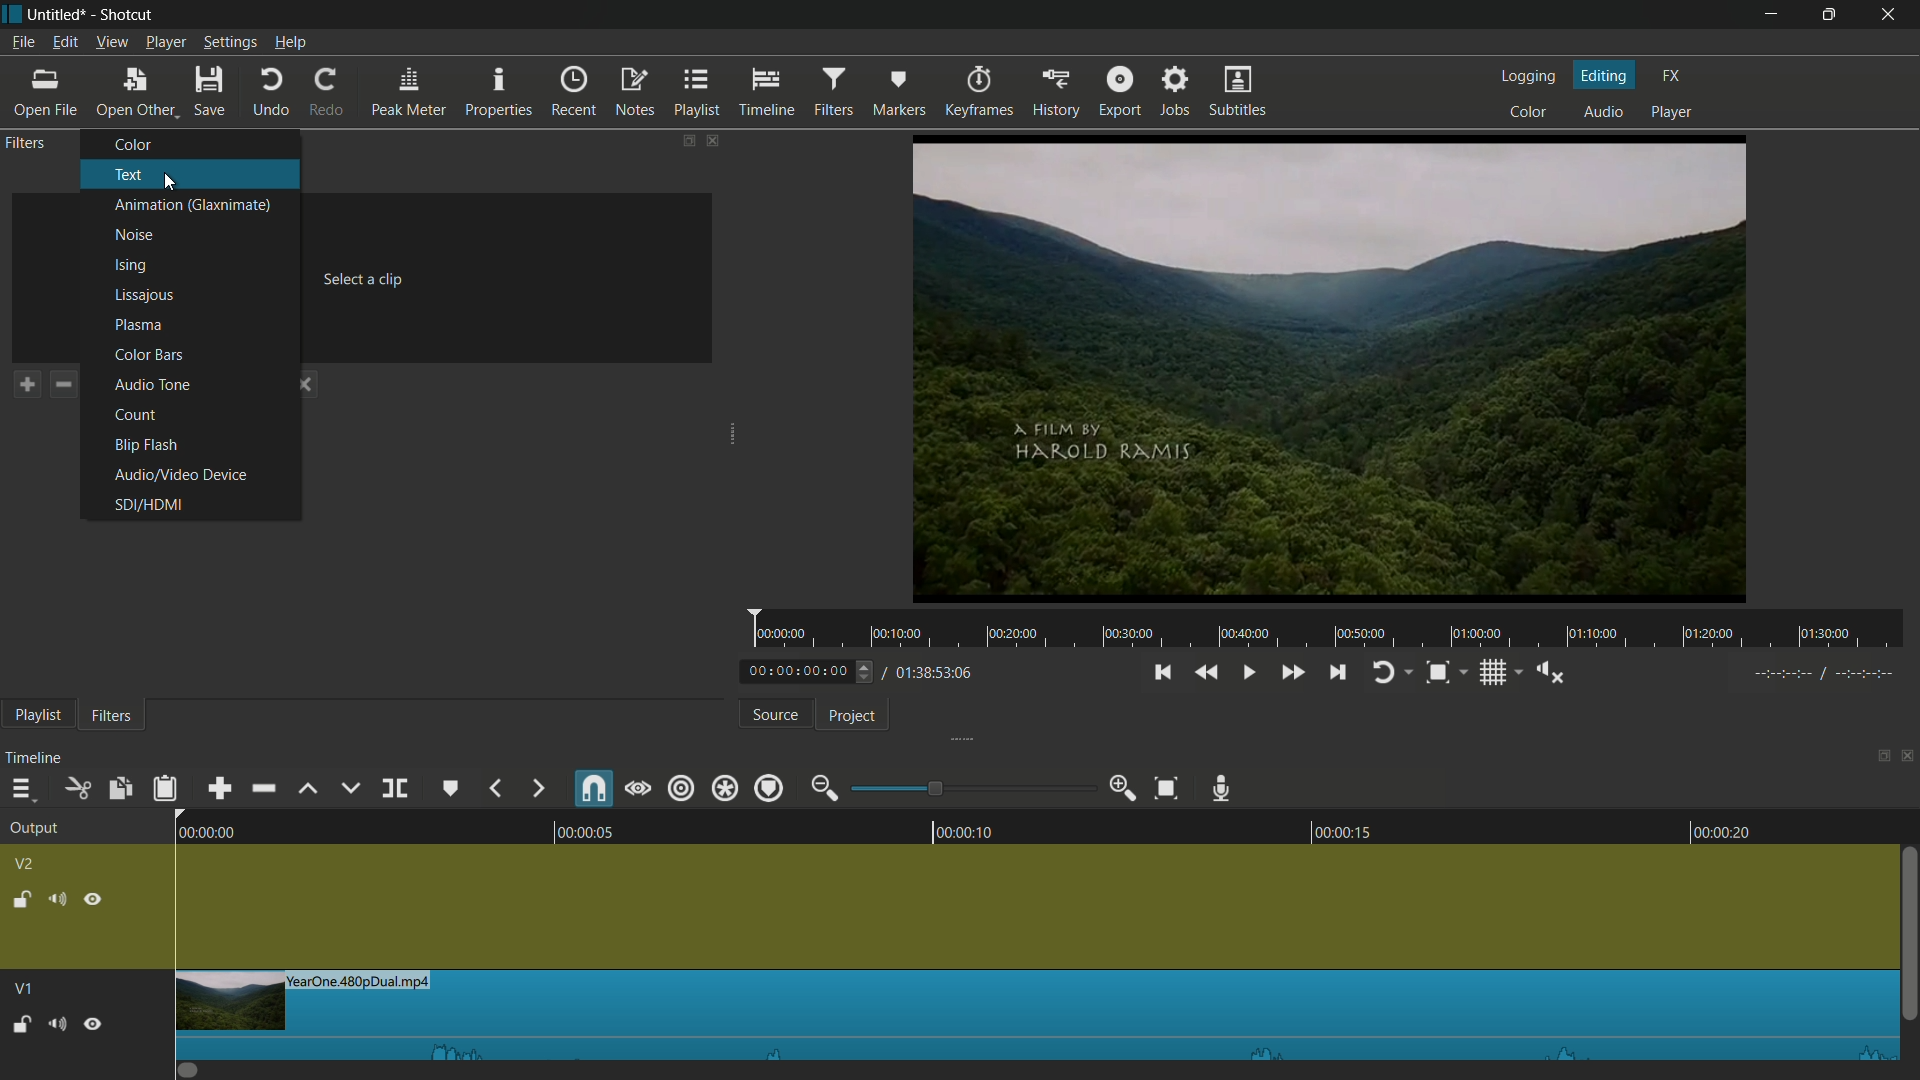  Describe the element at coordinates (409, 93) in the screenshot. I see `peak meter` at that location.